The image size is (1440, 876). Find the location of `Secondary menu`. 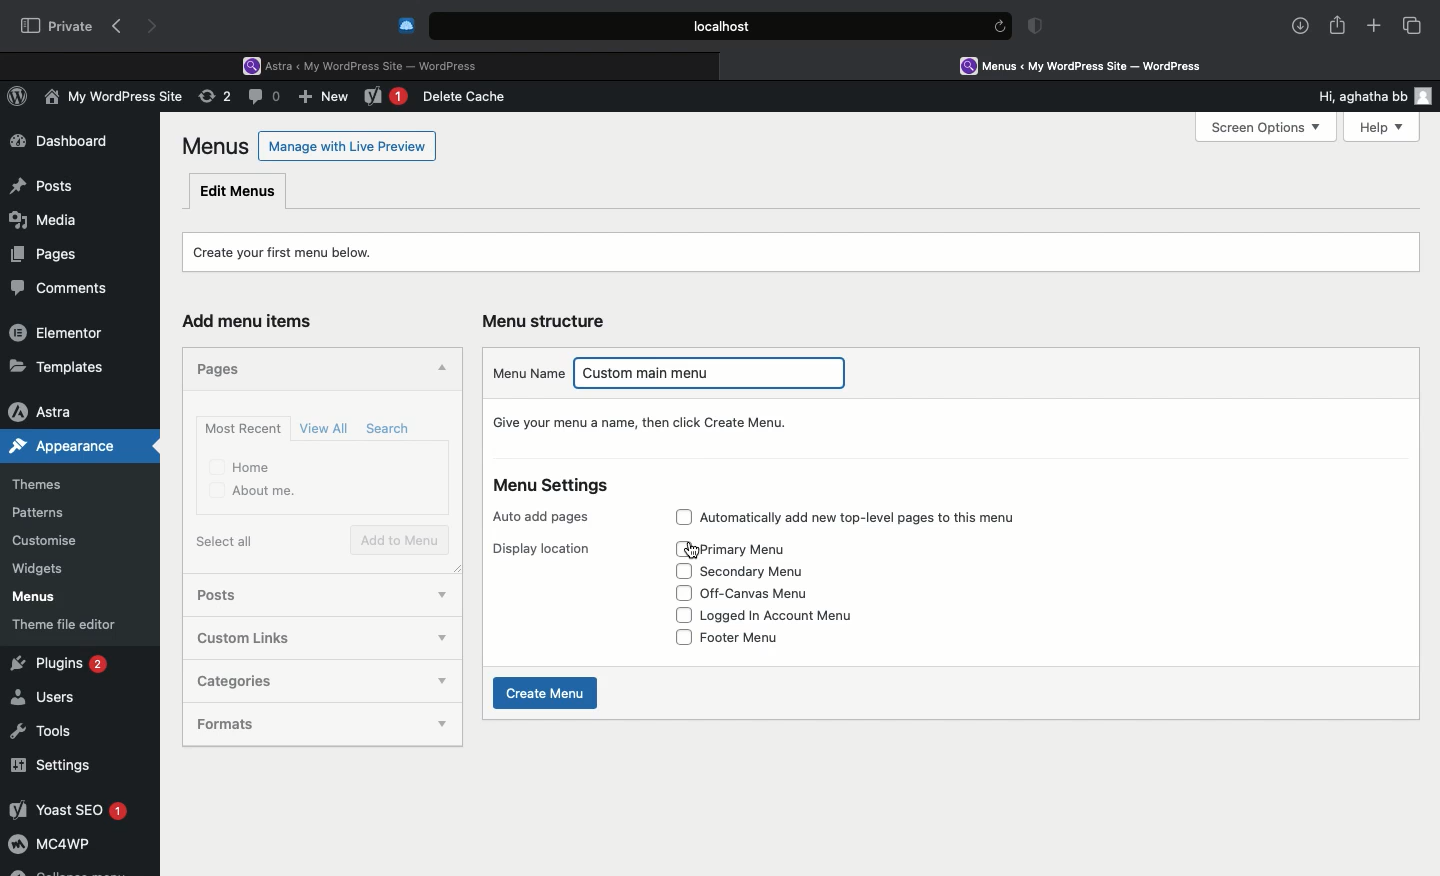

Secondary menu is located at coordinates (763, 571).